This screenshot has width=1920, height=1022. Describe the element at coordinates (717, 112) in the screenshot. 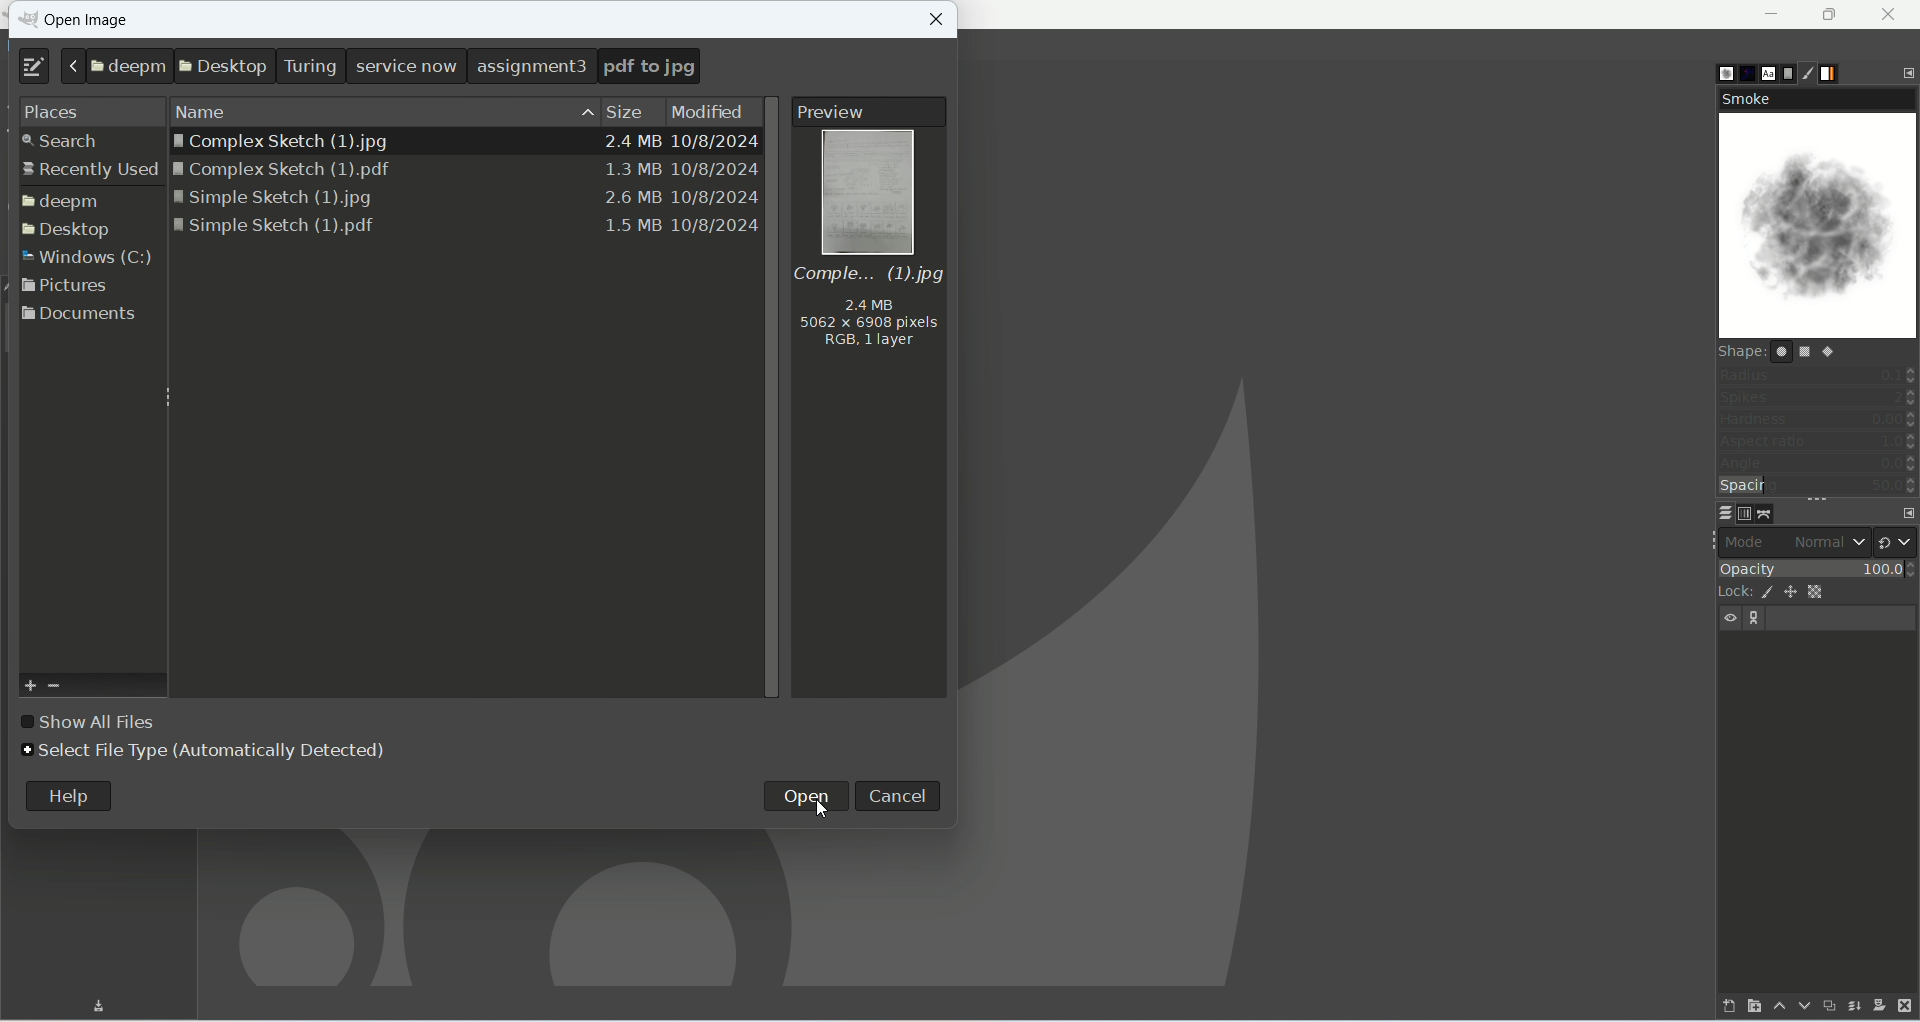

I see `modified` at that location.